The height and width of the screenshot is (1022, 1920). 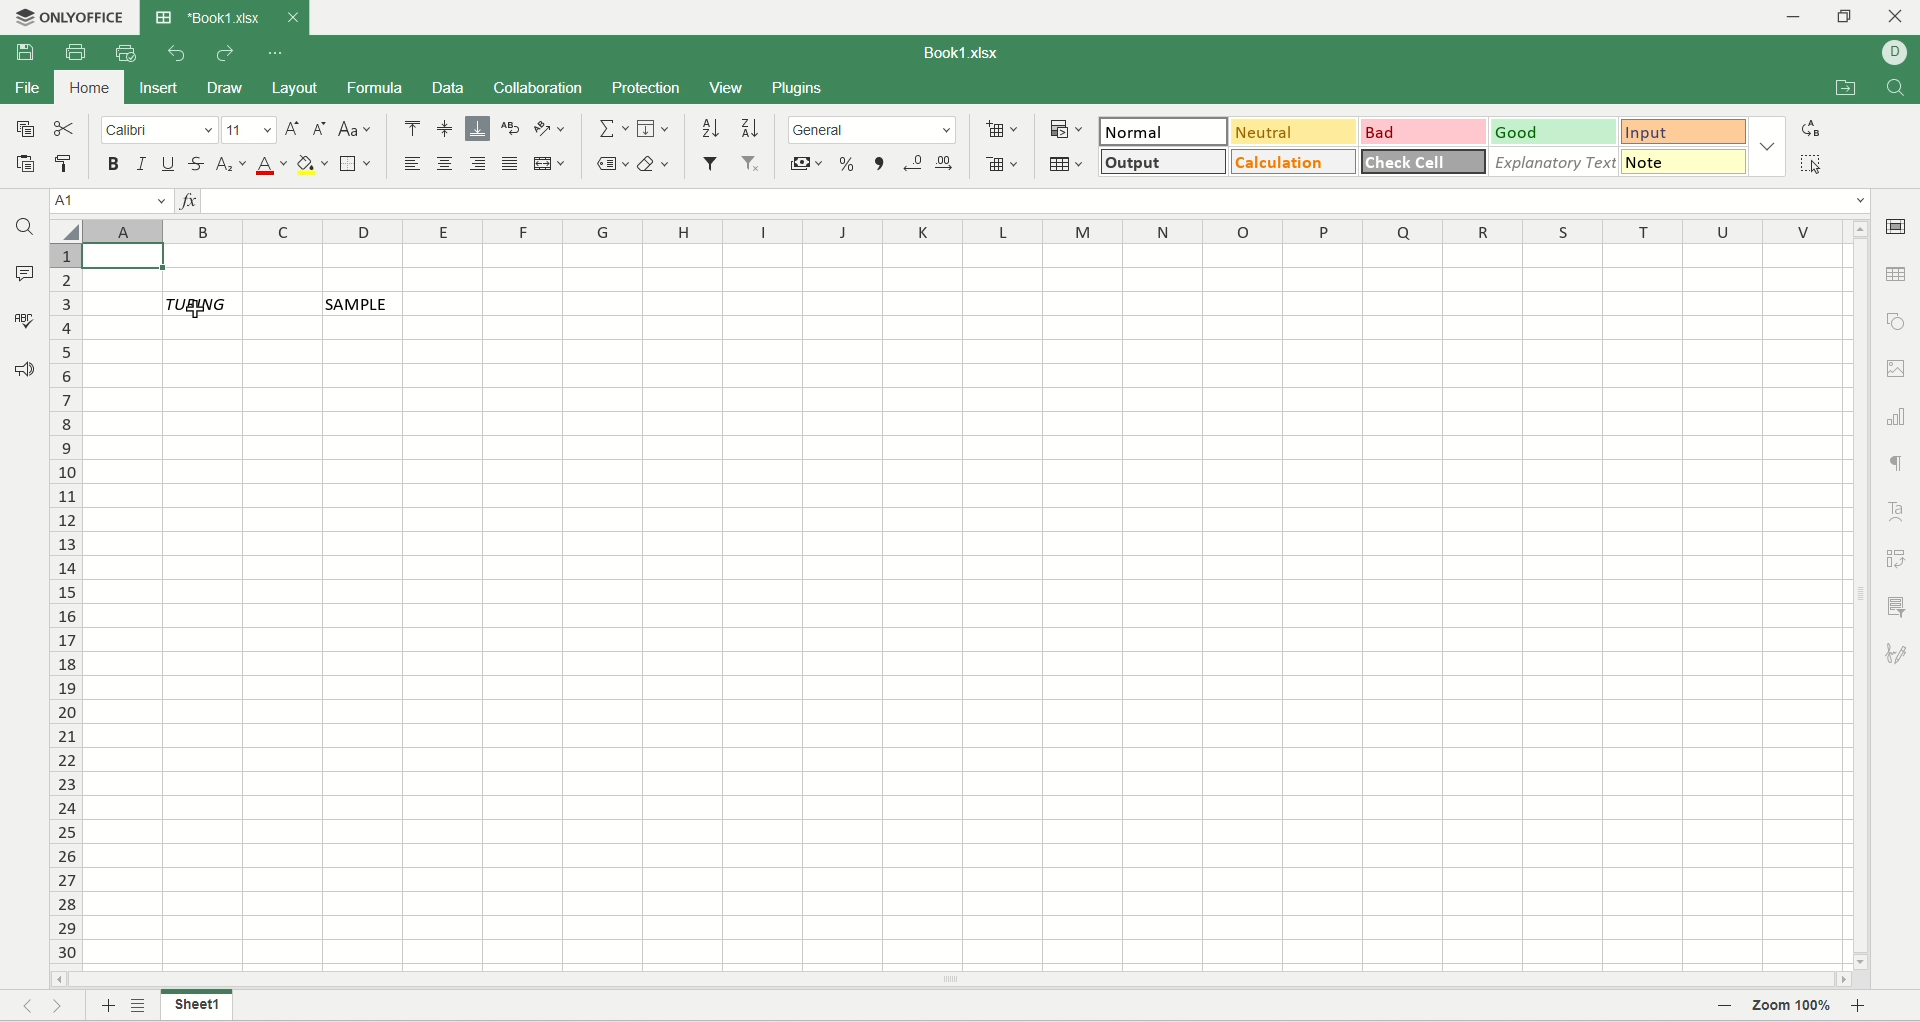 I want to click on plugins, so click(x=796, y=90).